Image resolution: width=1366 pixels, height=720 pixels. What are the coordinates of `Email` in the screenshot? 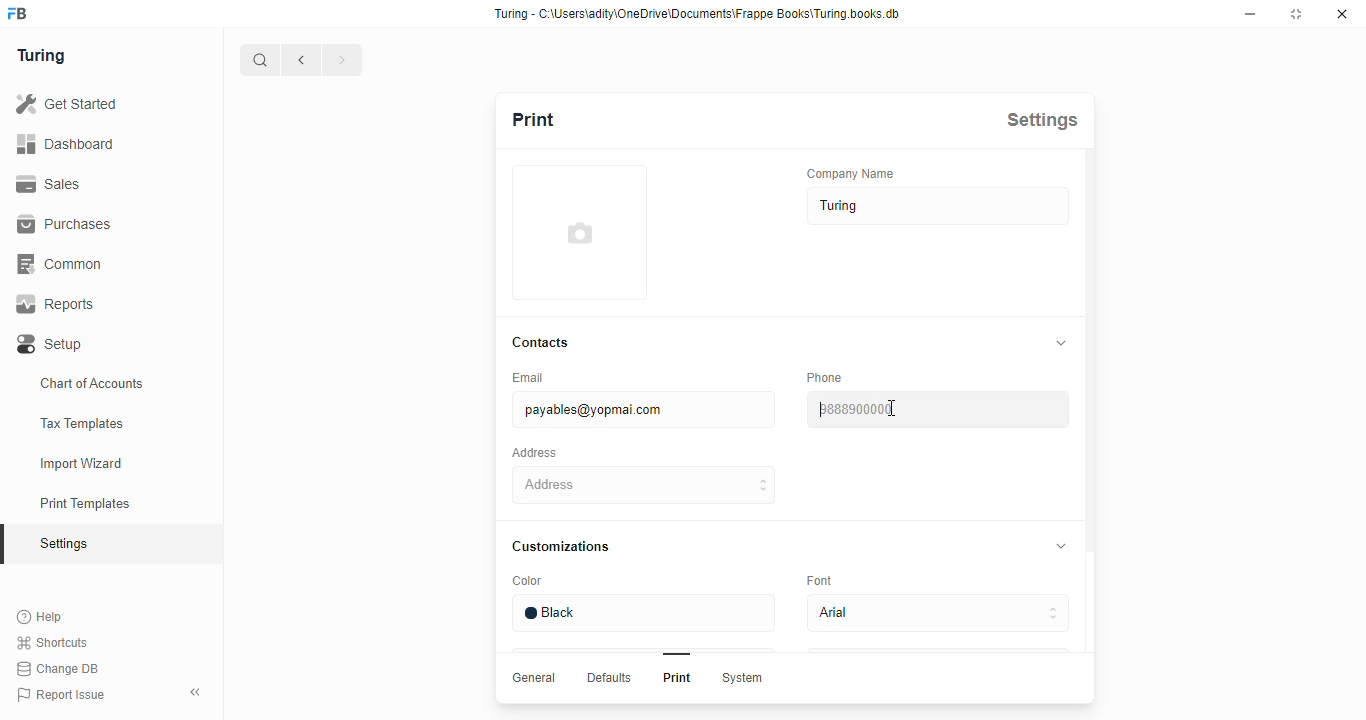 It's located at (542, 378).